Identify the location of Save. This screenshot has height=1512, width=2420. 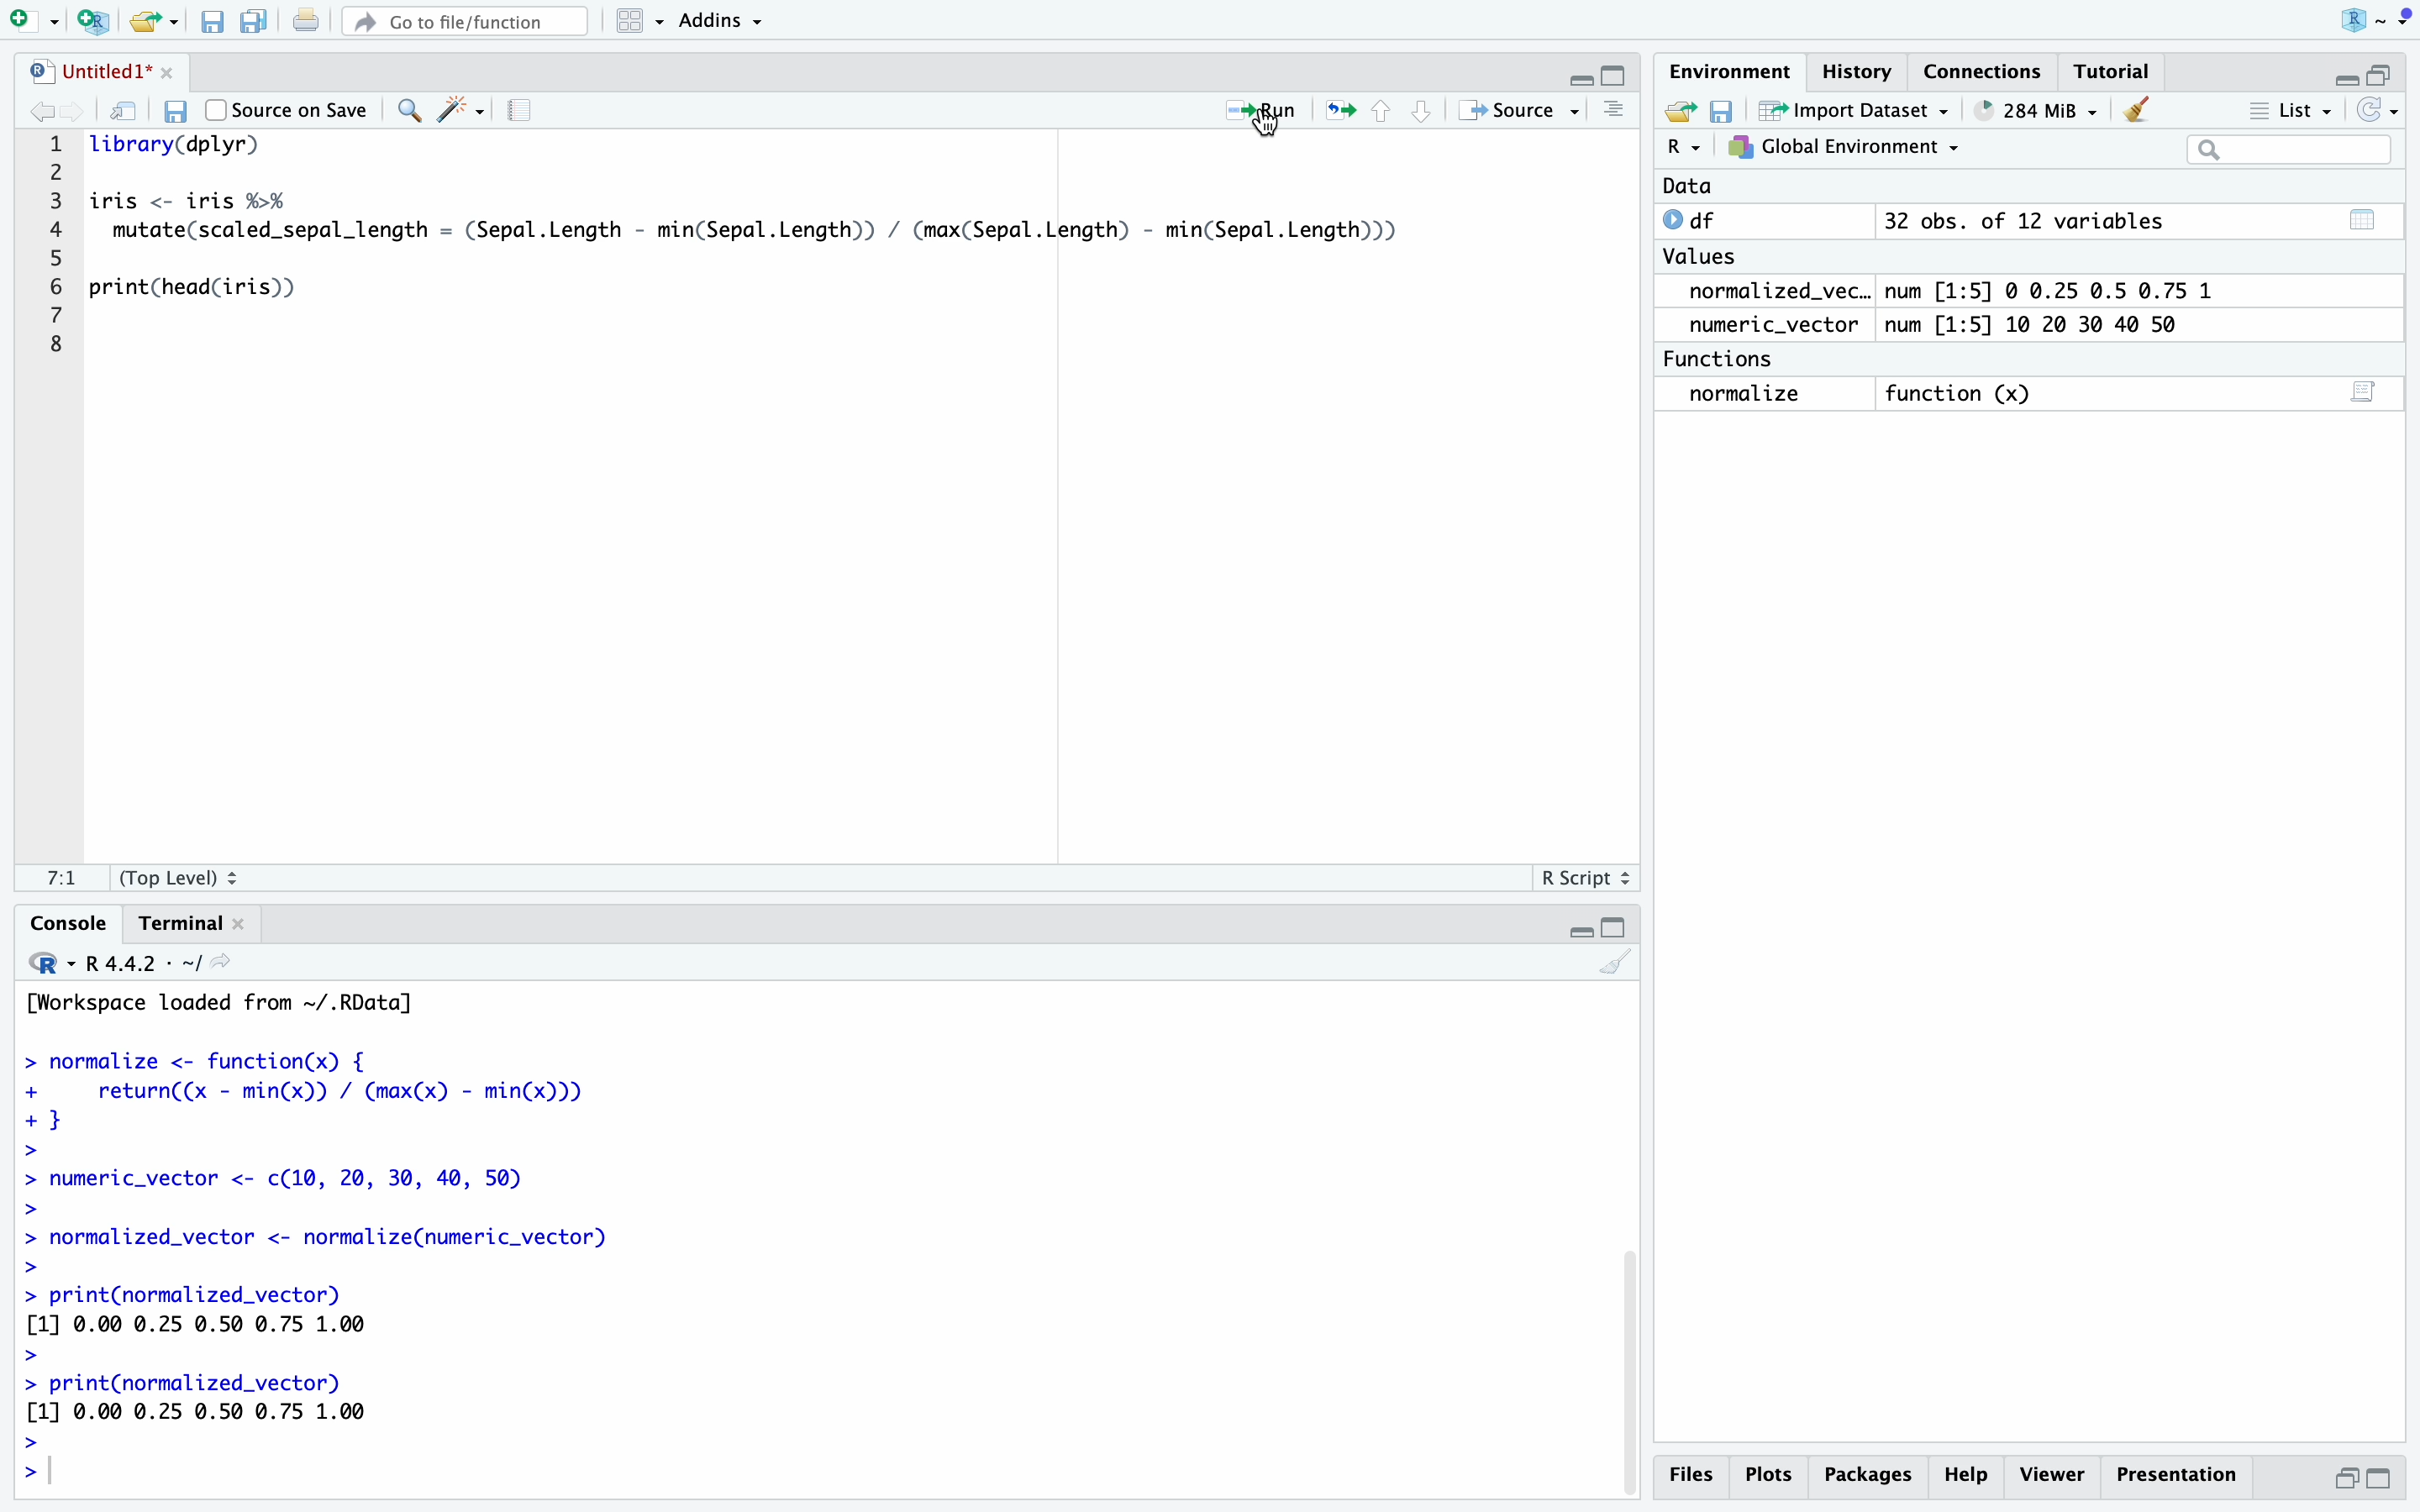
(172, 110).